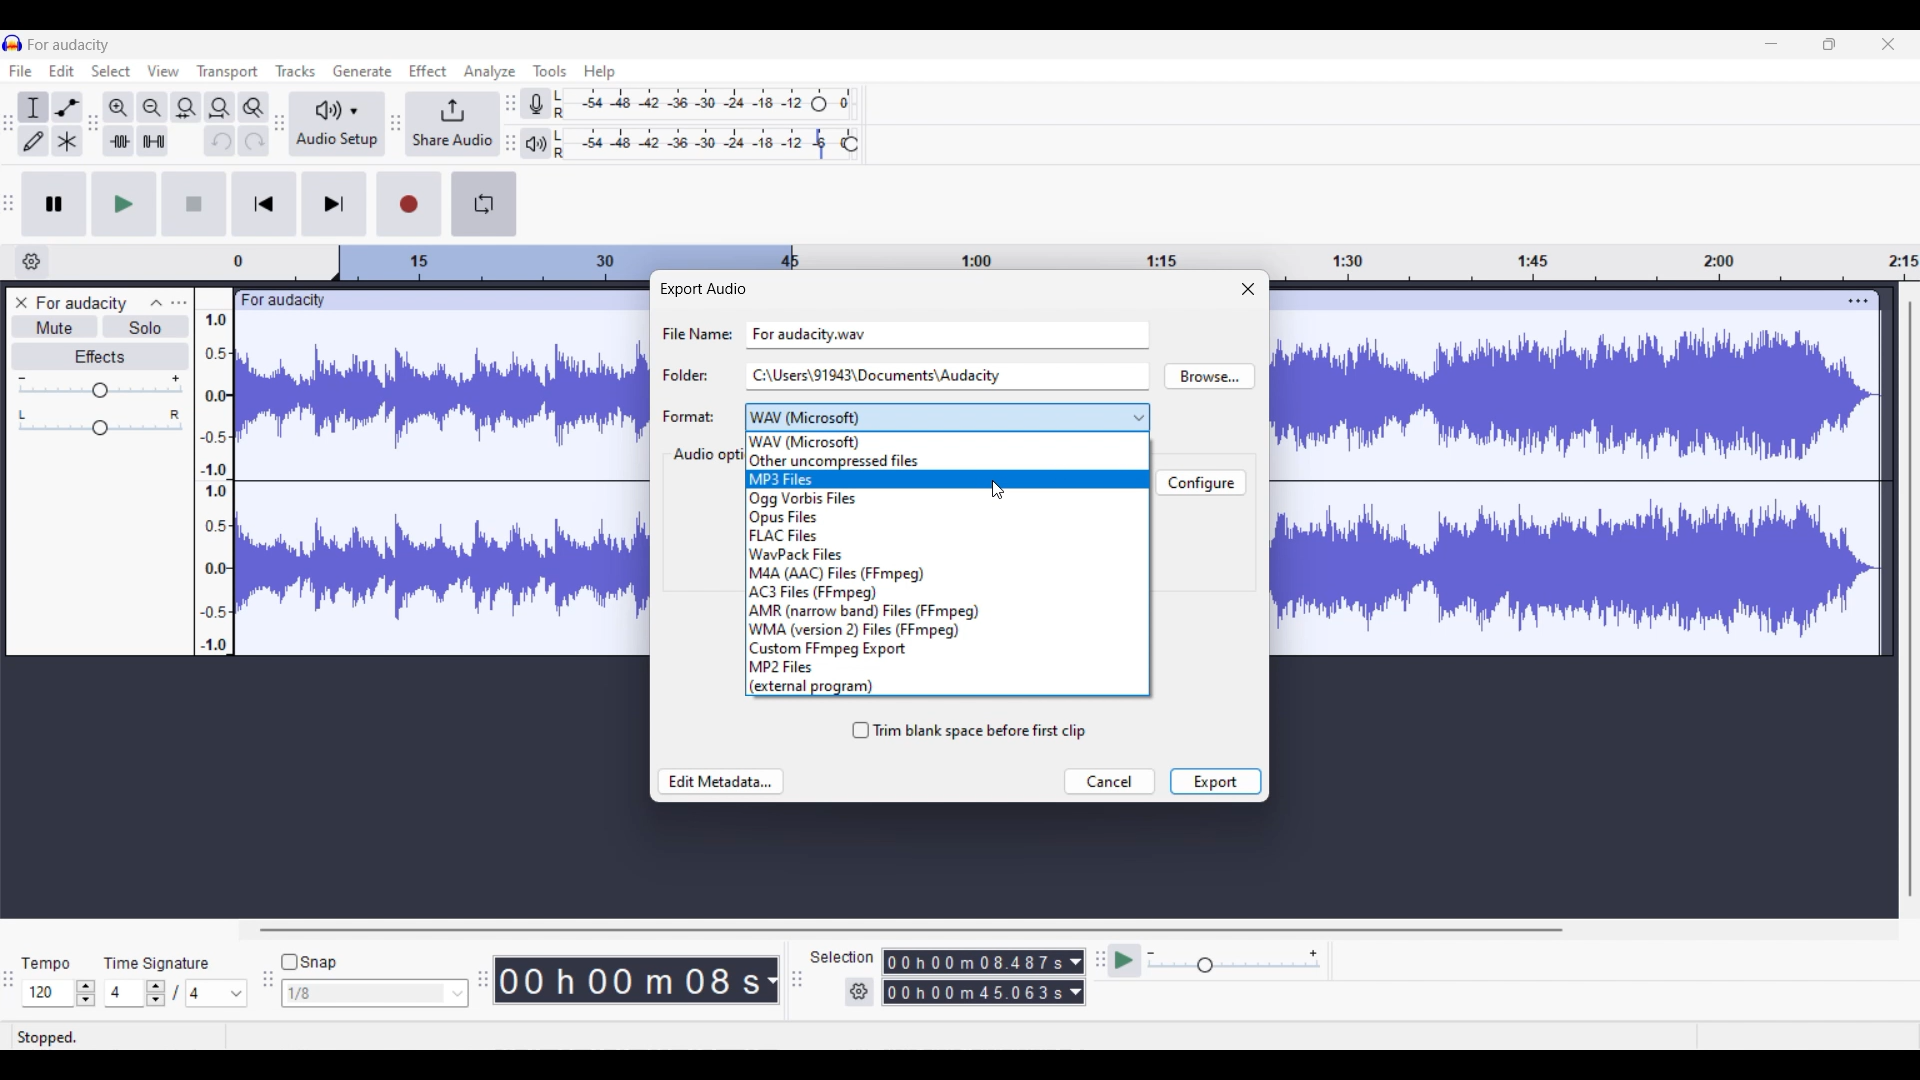 This screenshot has height=1080, width=1920. Describe the element at coordinates (1558, 473) in the screenshot. I see `Current track` at that location.